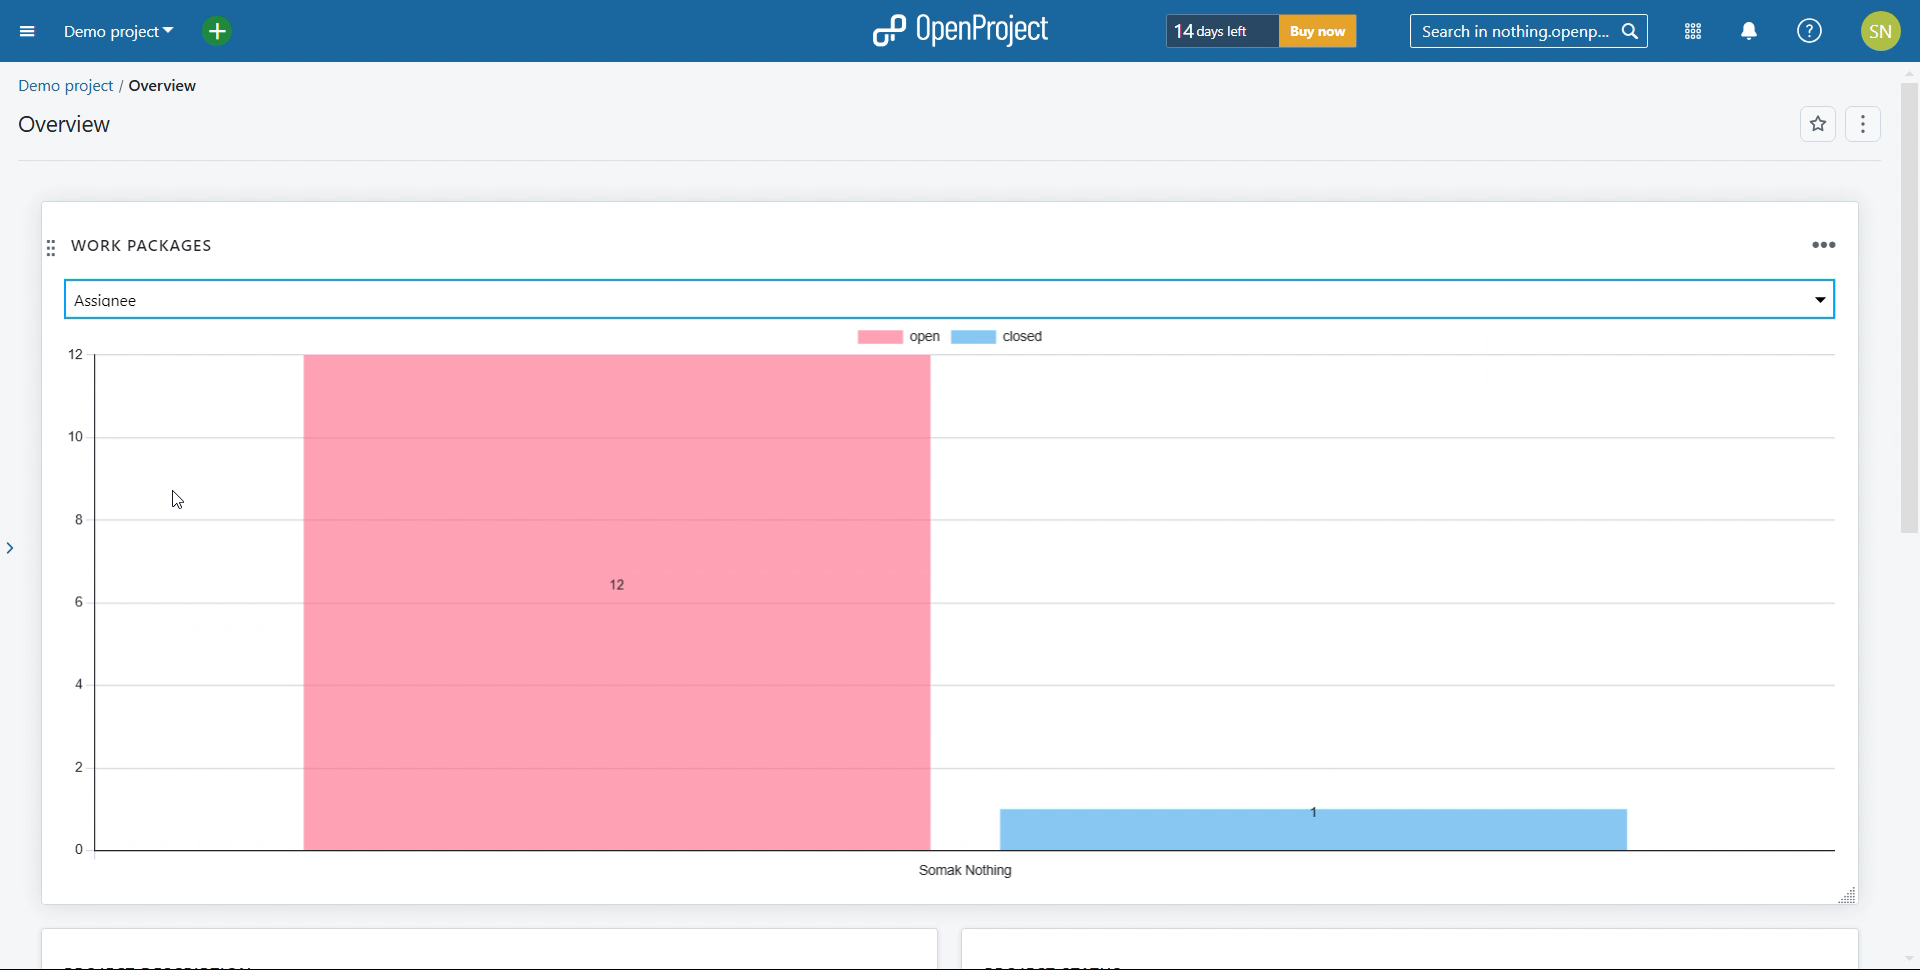 This screenshot has height=970, width=1920. What do you see at coordinates (1529, 32) in the screenshot?
I see `search` at bounding box center [1529, 32].